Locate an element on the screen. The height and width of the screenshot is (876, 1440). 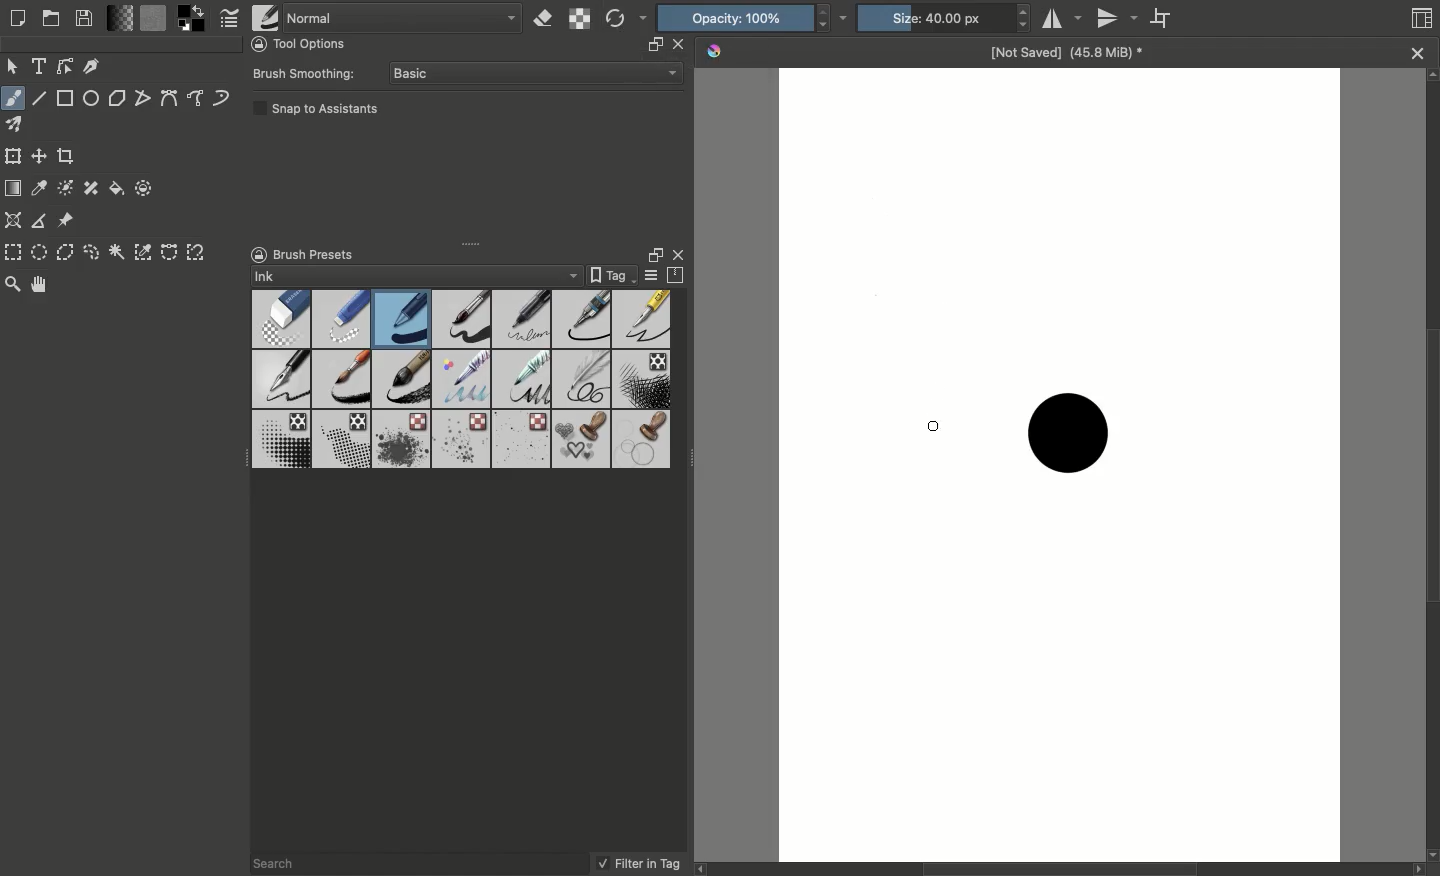
Snap to assistants is located at coordinates (317, 113).